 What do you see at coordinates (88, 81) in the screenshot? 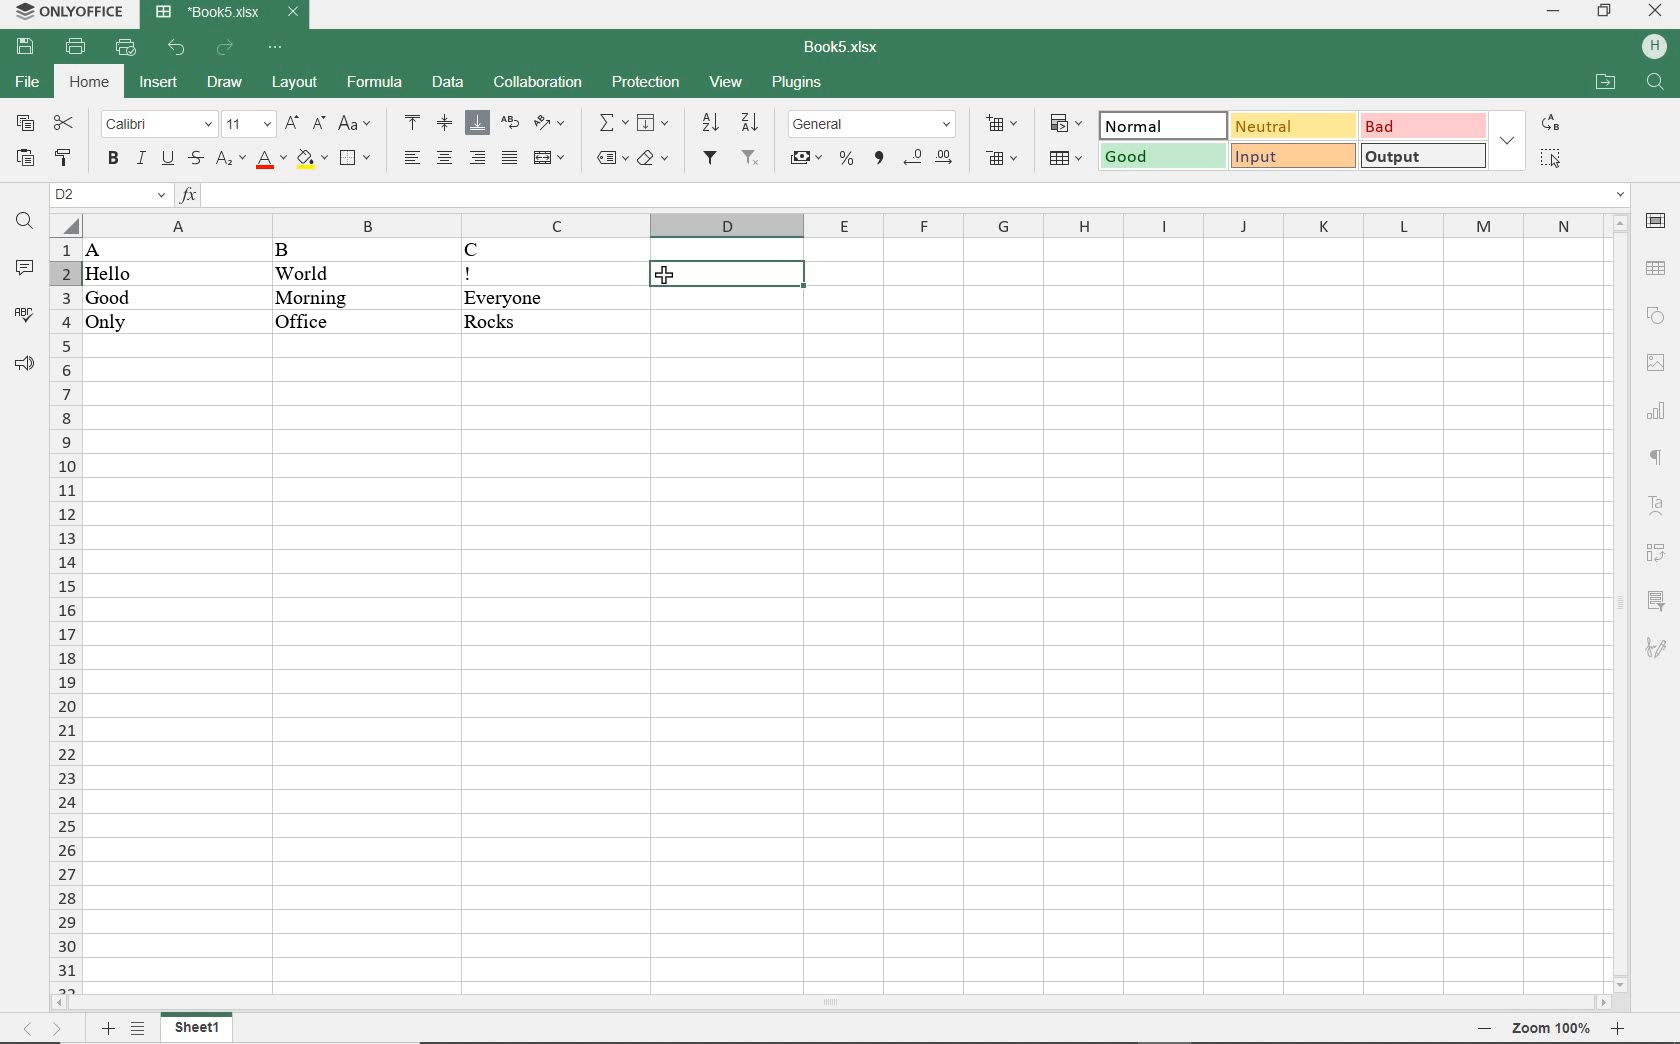
I see `home` at bounding box center [88, 81].